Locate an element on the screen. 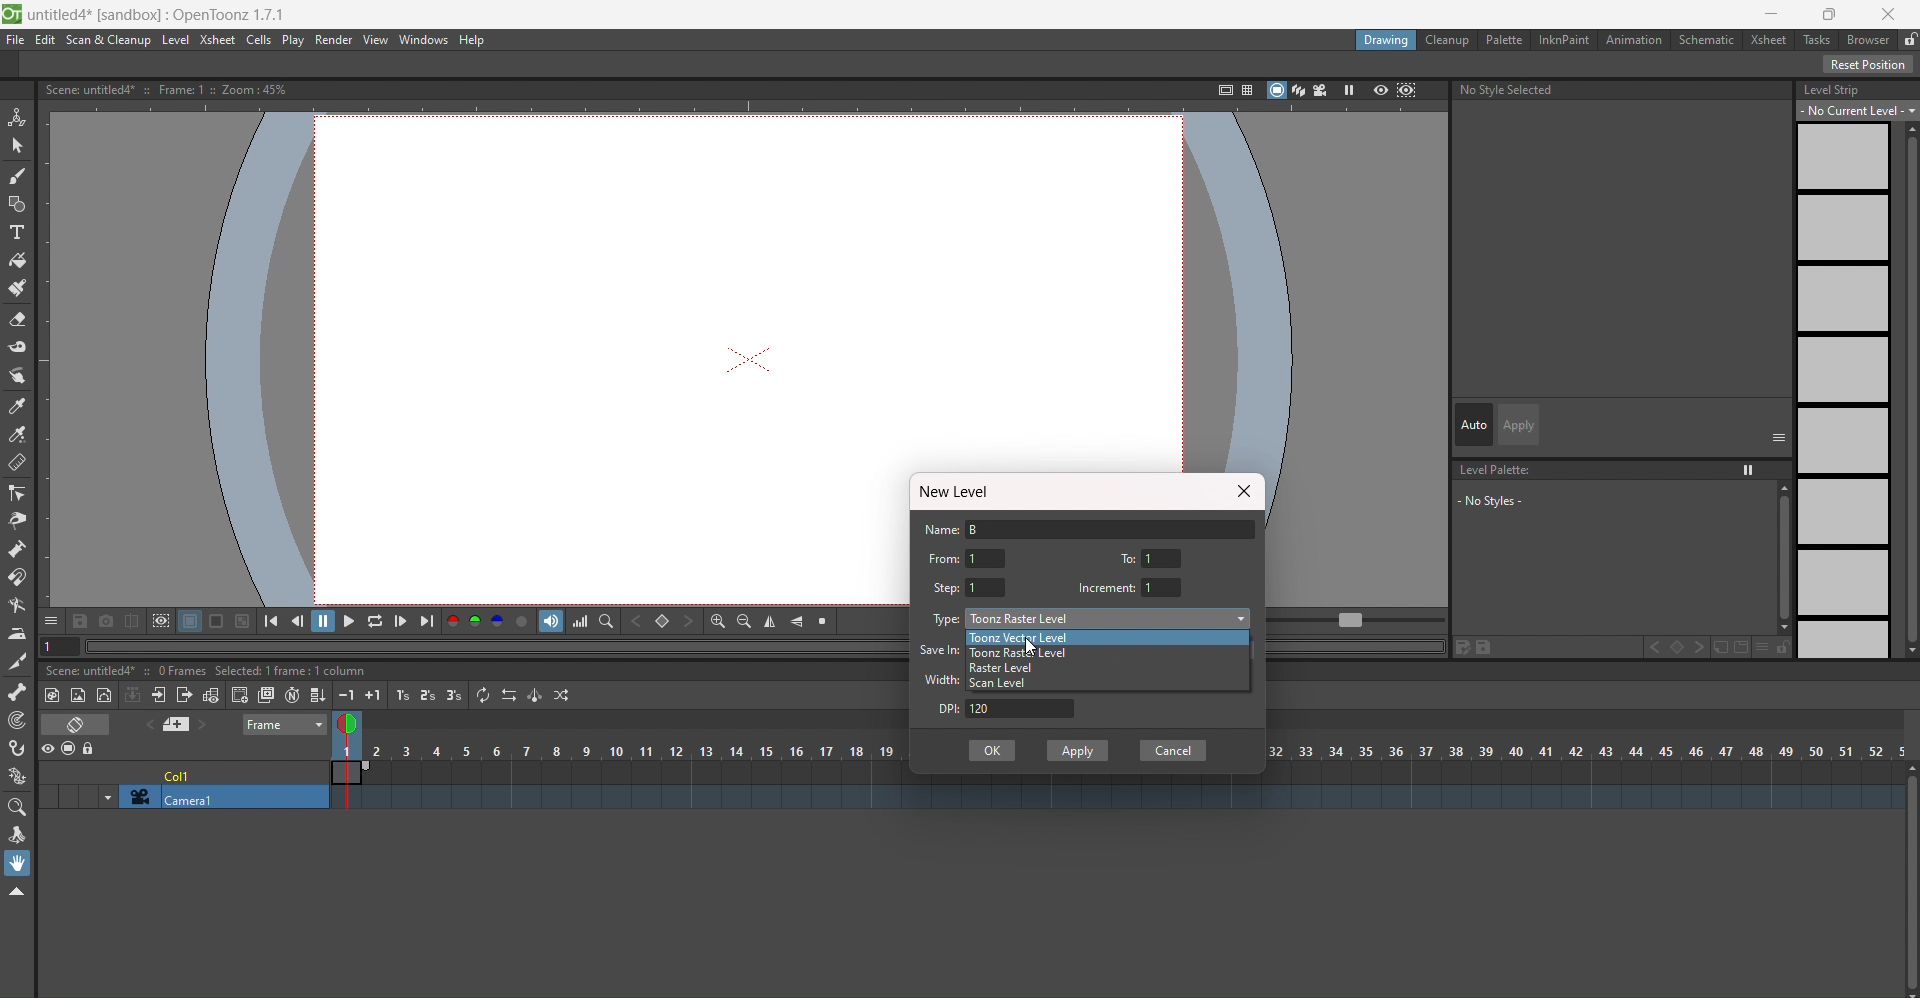 Image resolution: width=1920 pixels, height=998 pixels. Maximise is located at coordinates (1833, 14).